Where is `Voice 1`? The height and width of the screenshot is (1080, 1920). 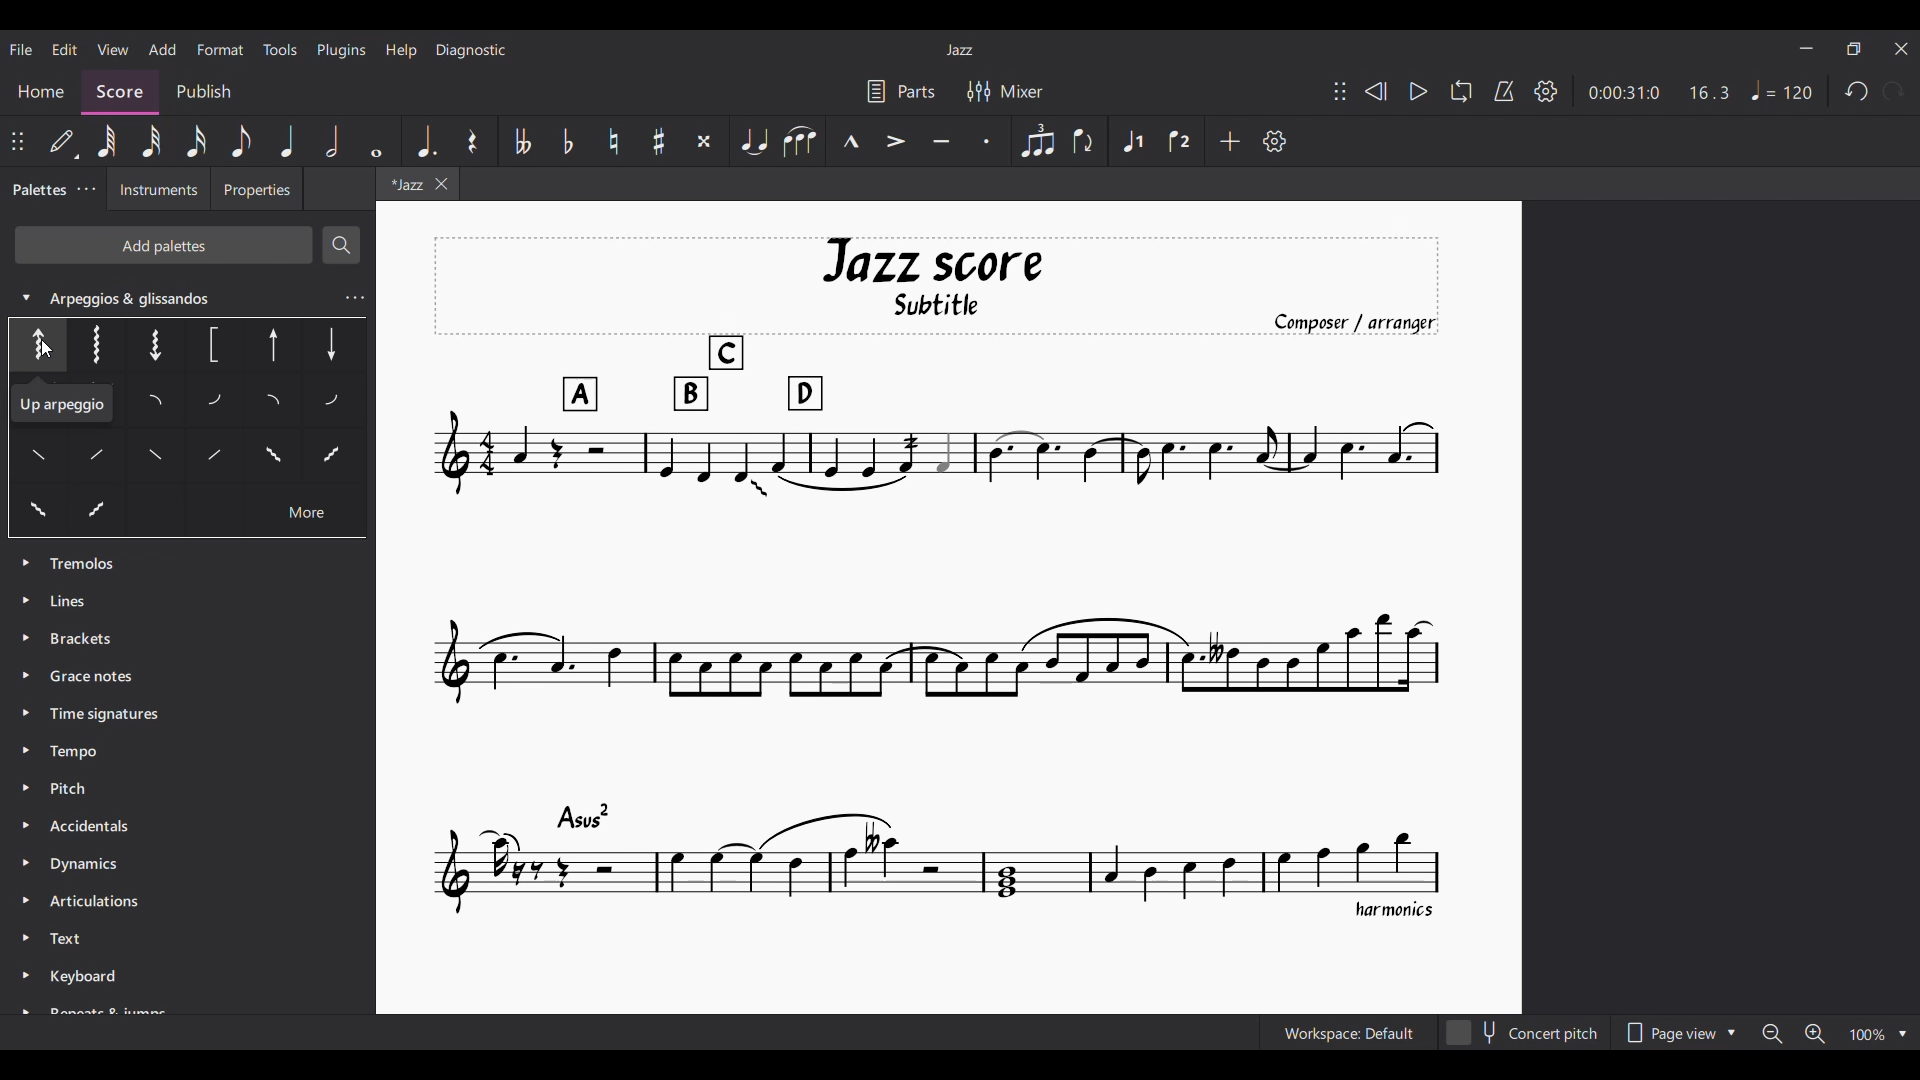 Voice 1 is located at coordinates (1132, 141).